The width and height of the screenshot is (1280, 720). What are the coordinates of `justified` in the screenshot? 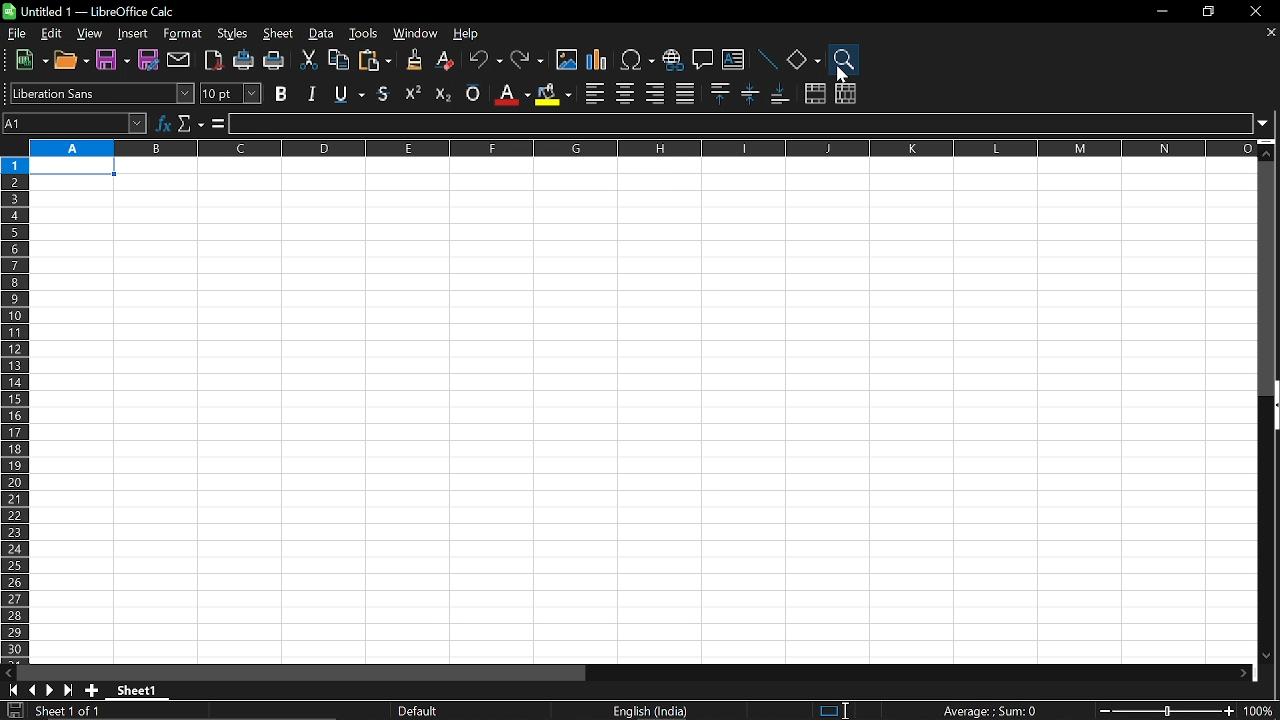 It's located at (686, 94).